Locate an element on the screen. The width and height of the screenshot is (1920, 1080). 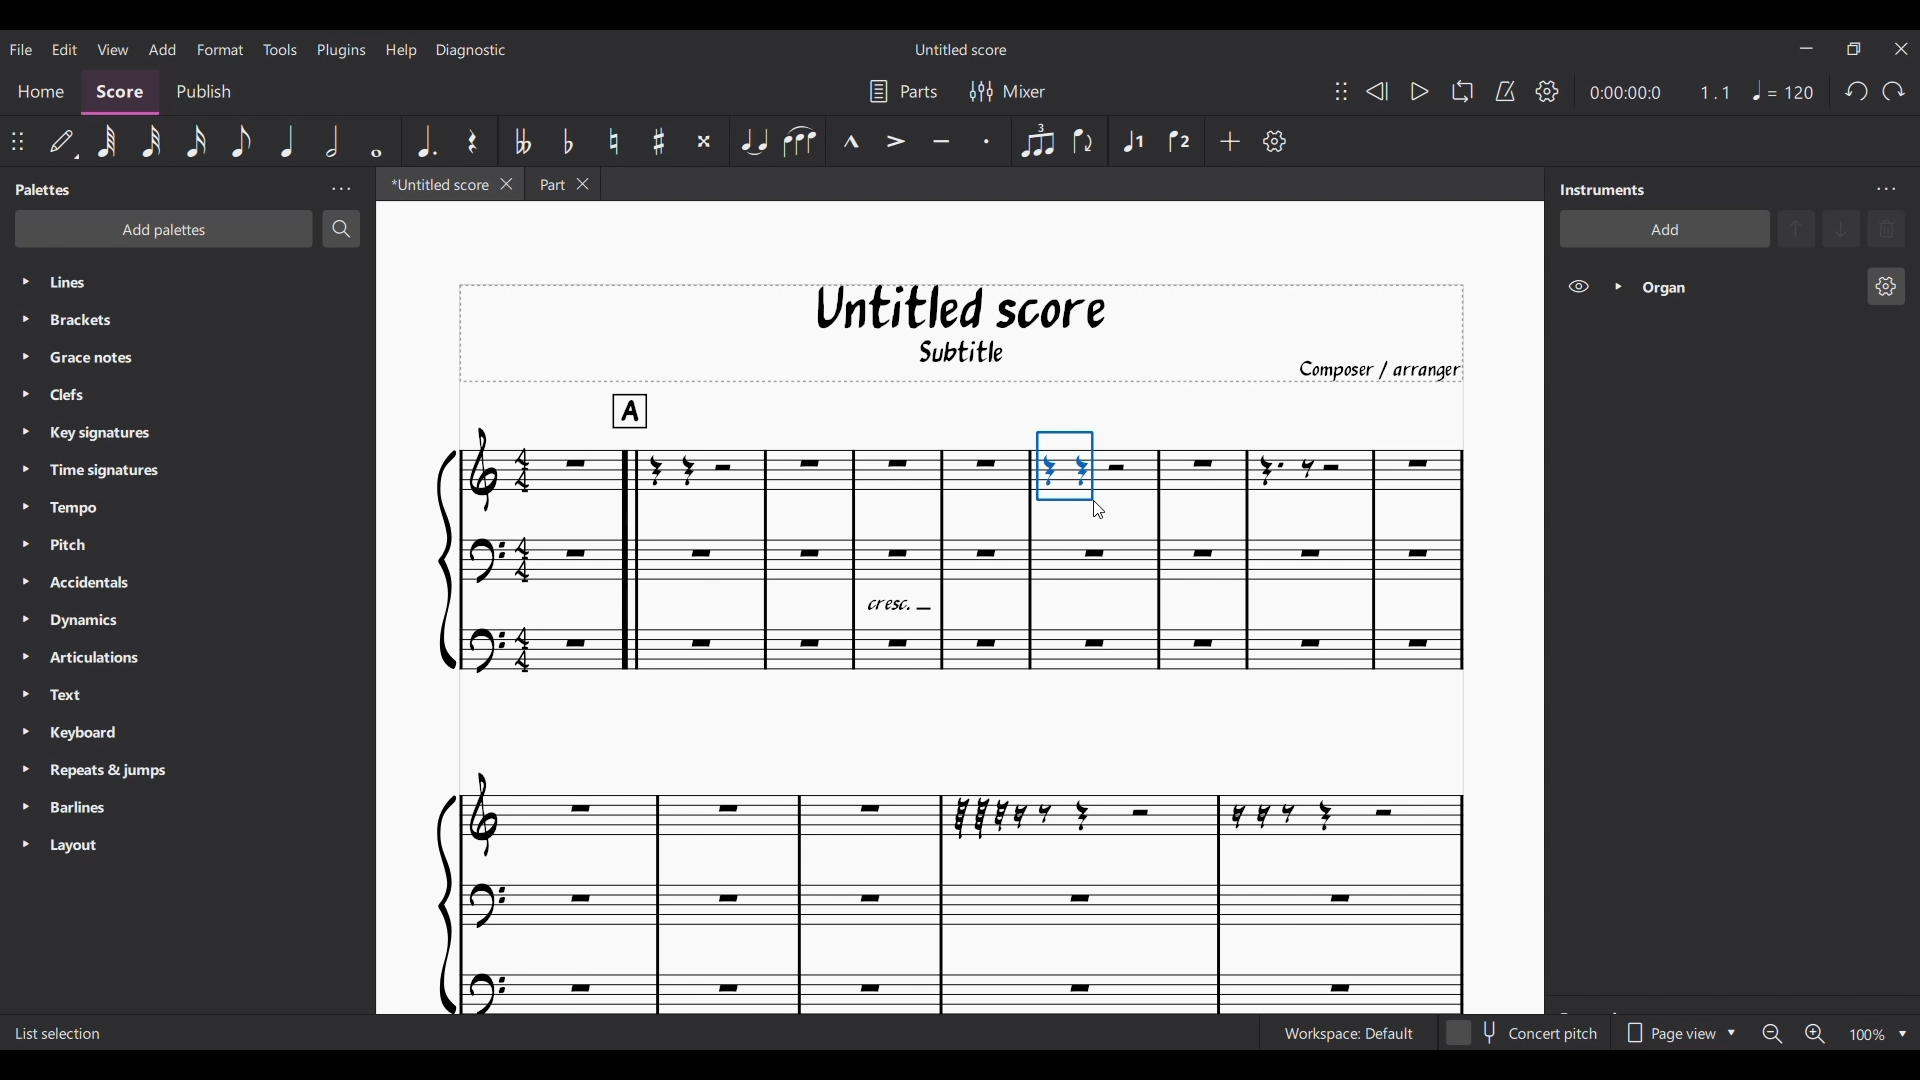
Playback settings is located at coordinates (1547, 91).